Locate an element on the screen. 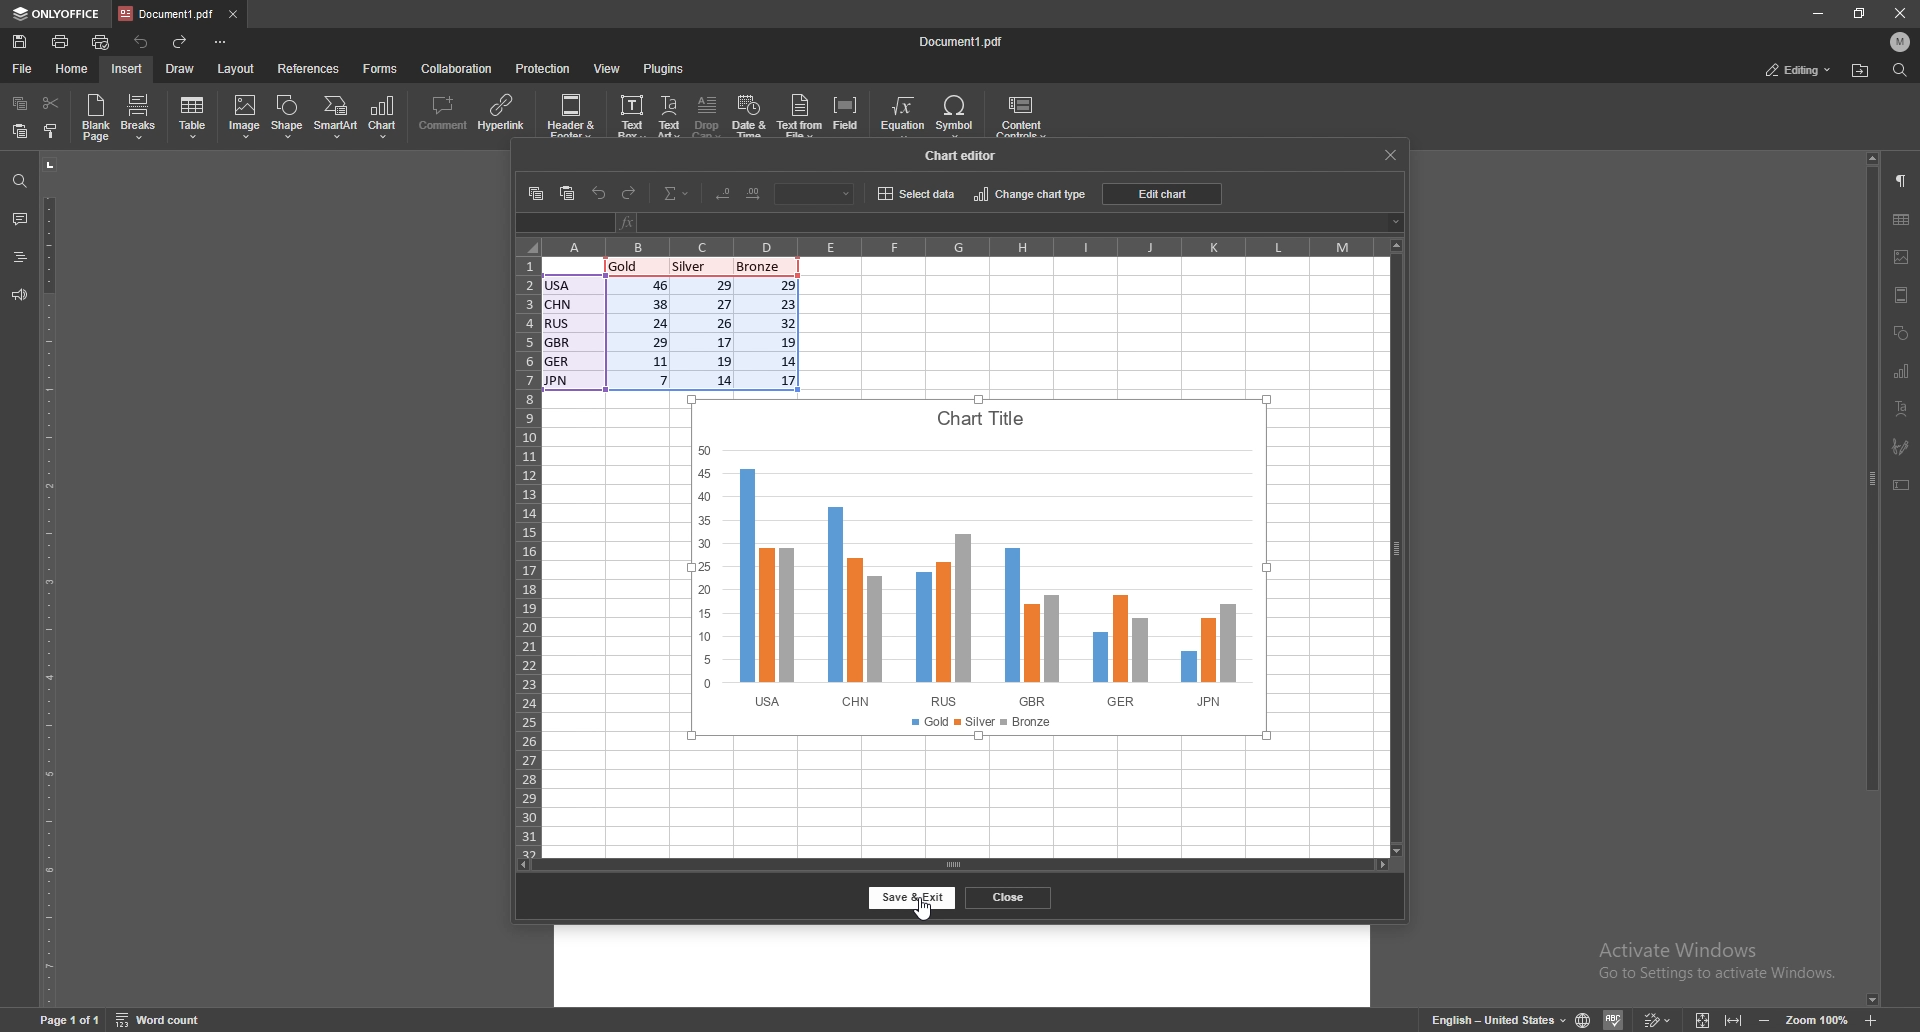 The image size is (1920, 1032). redo is located at coordinates (630, 193).